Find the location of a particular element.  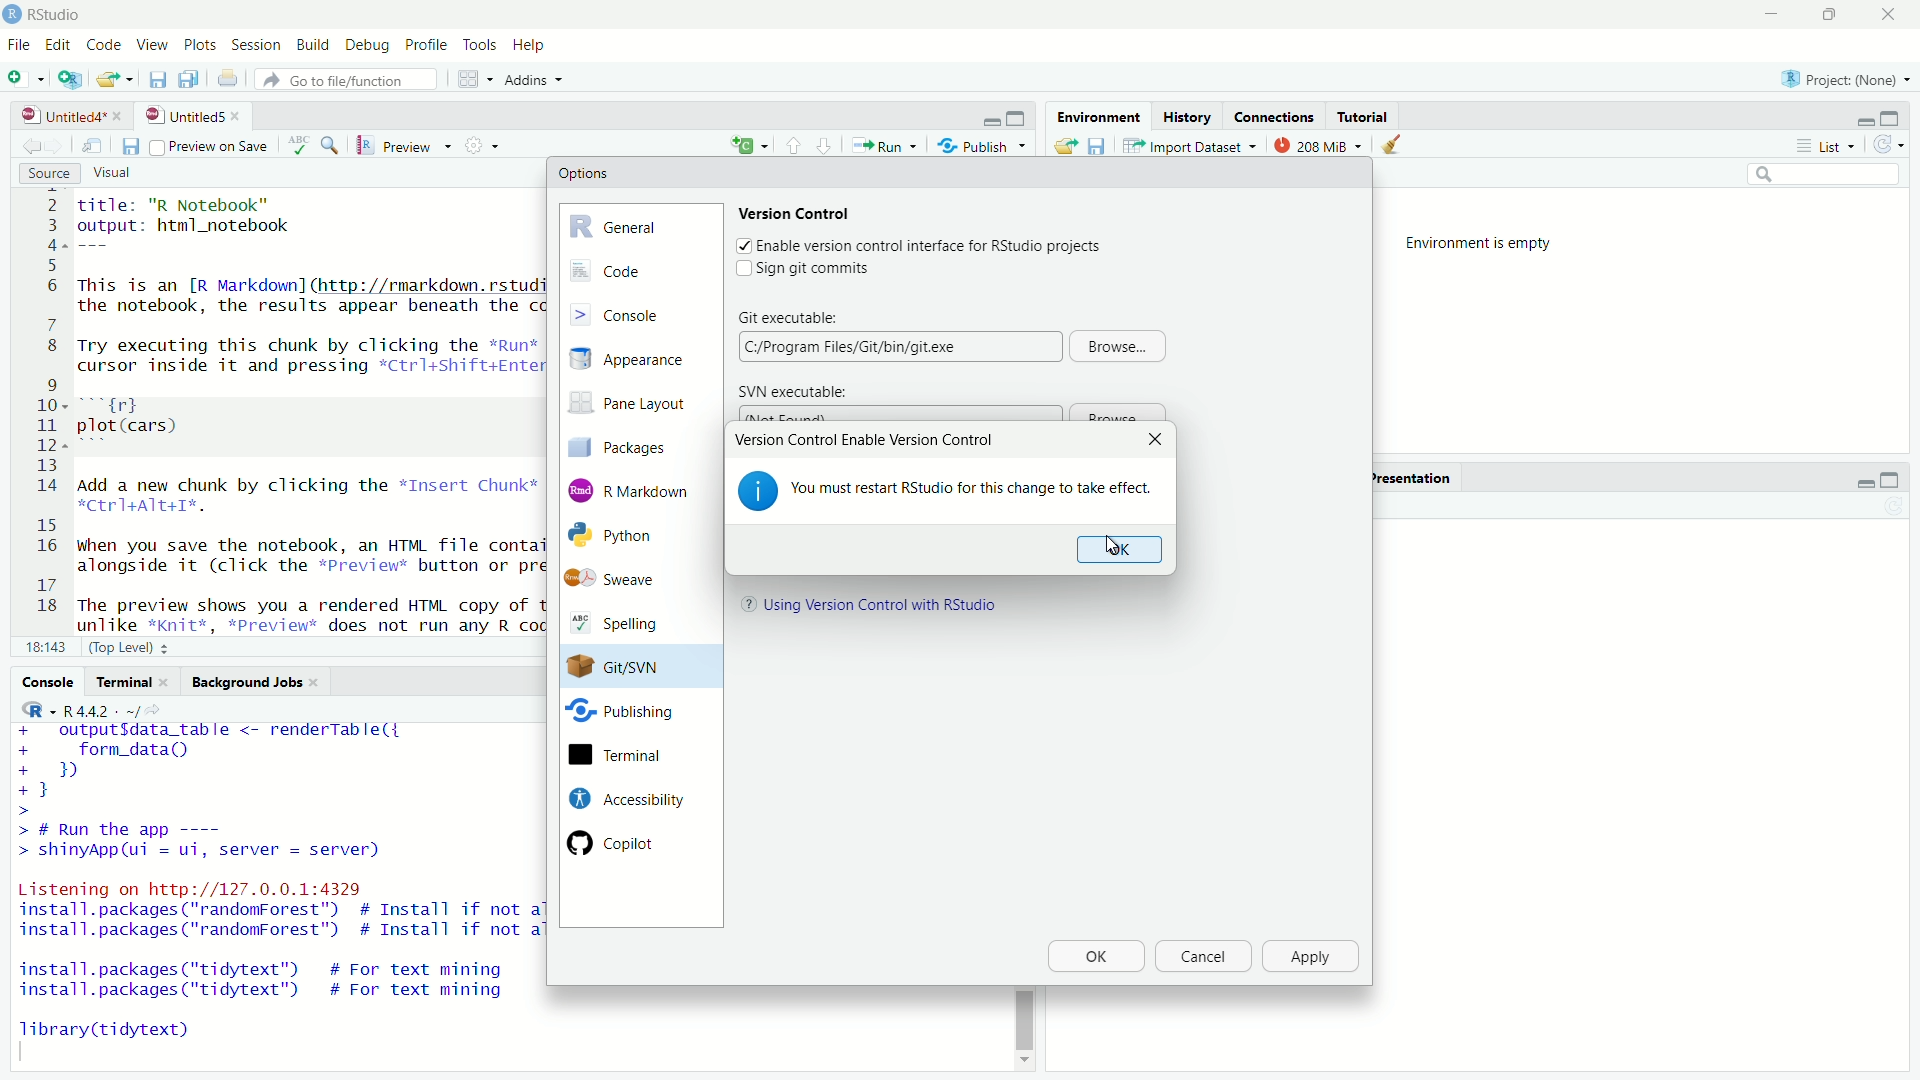

i is located at coordinates (758, 490).